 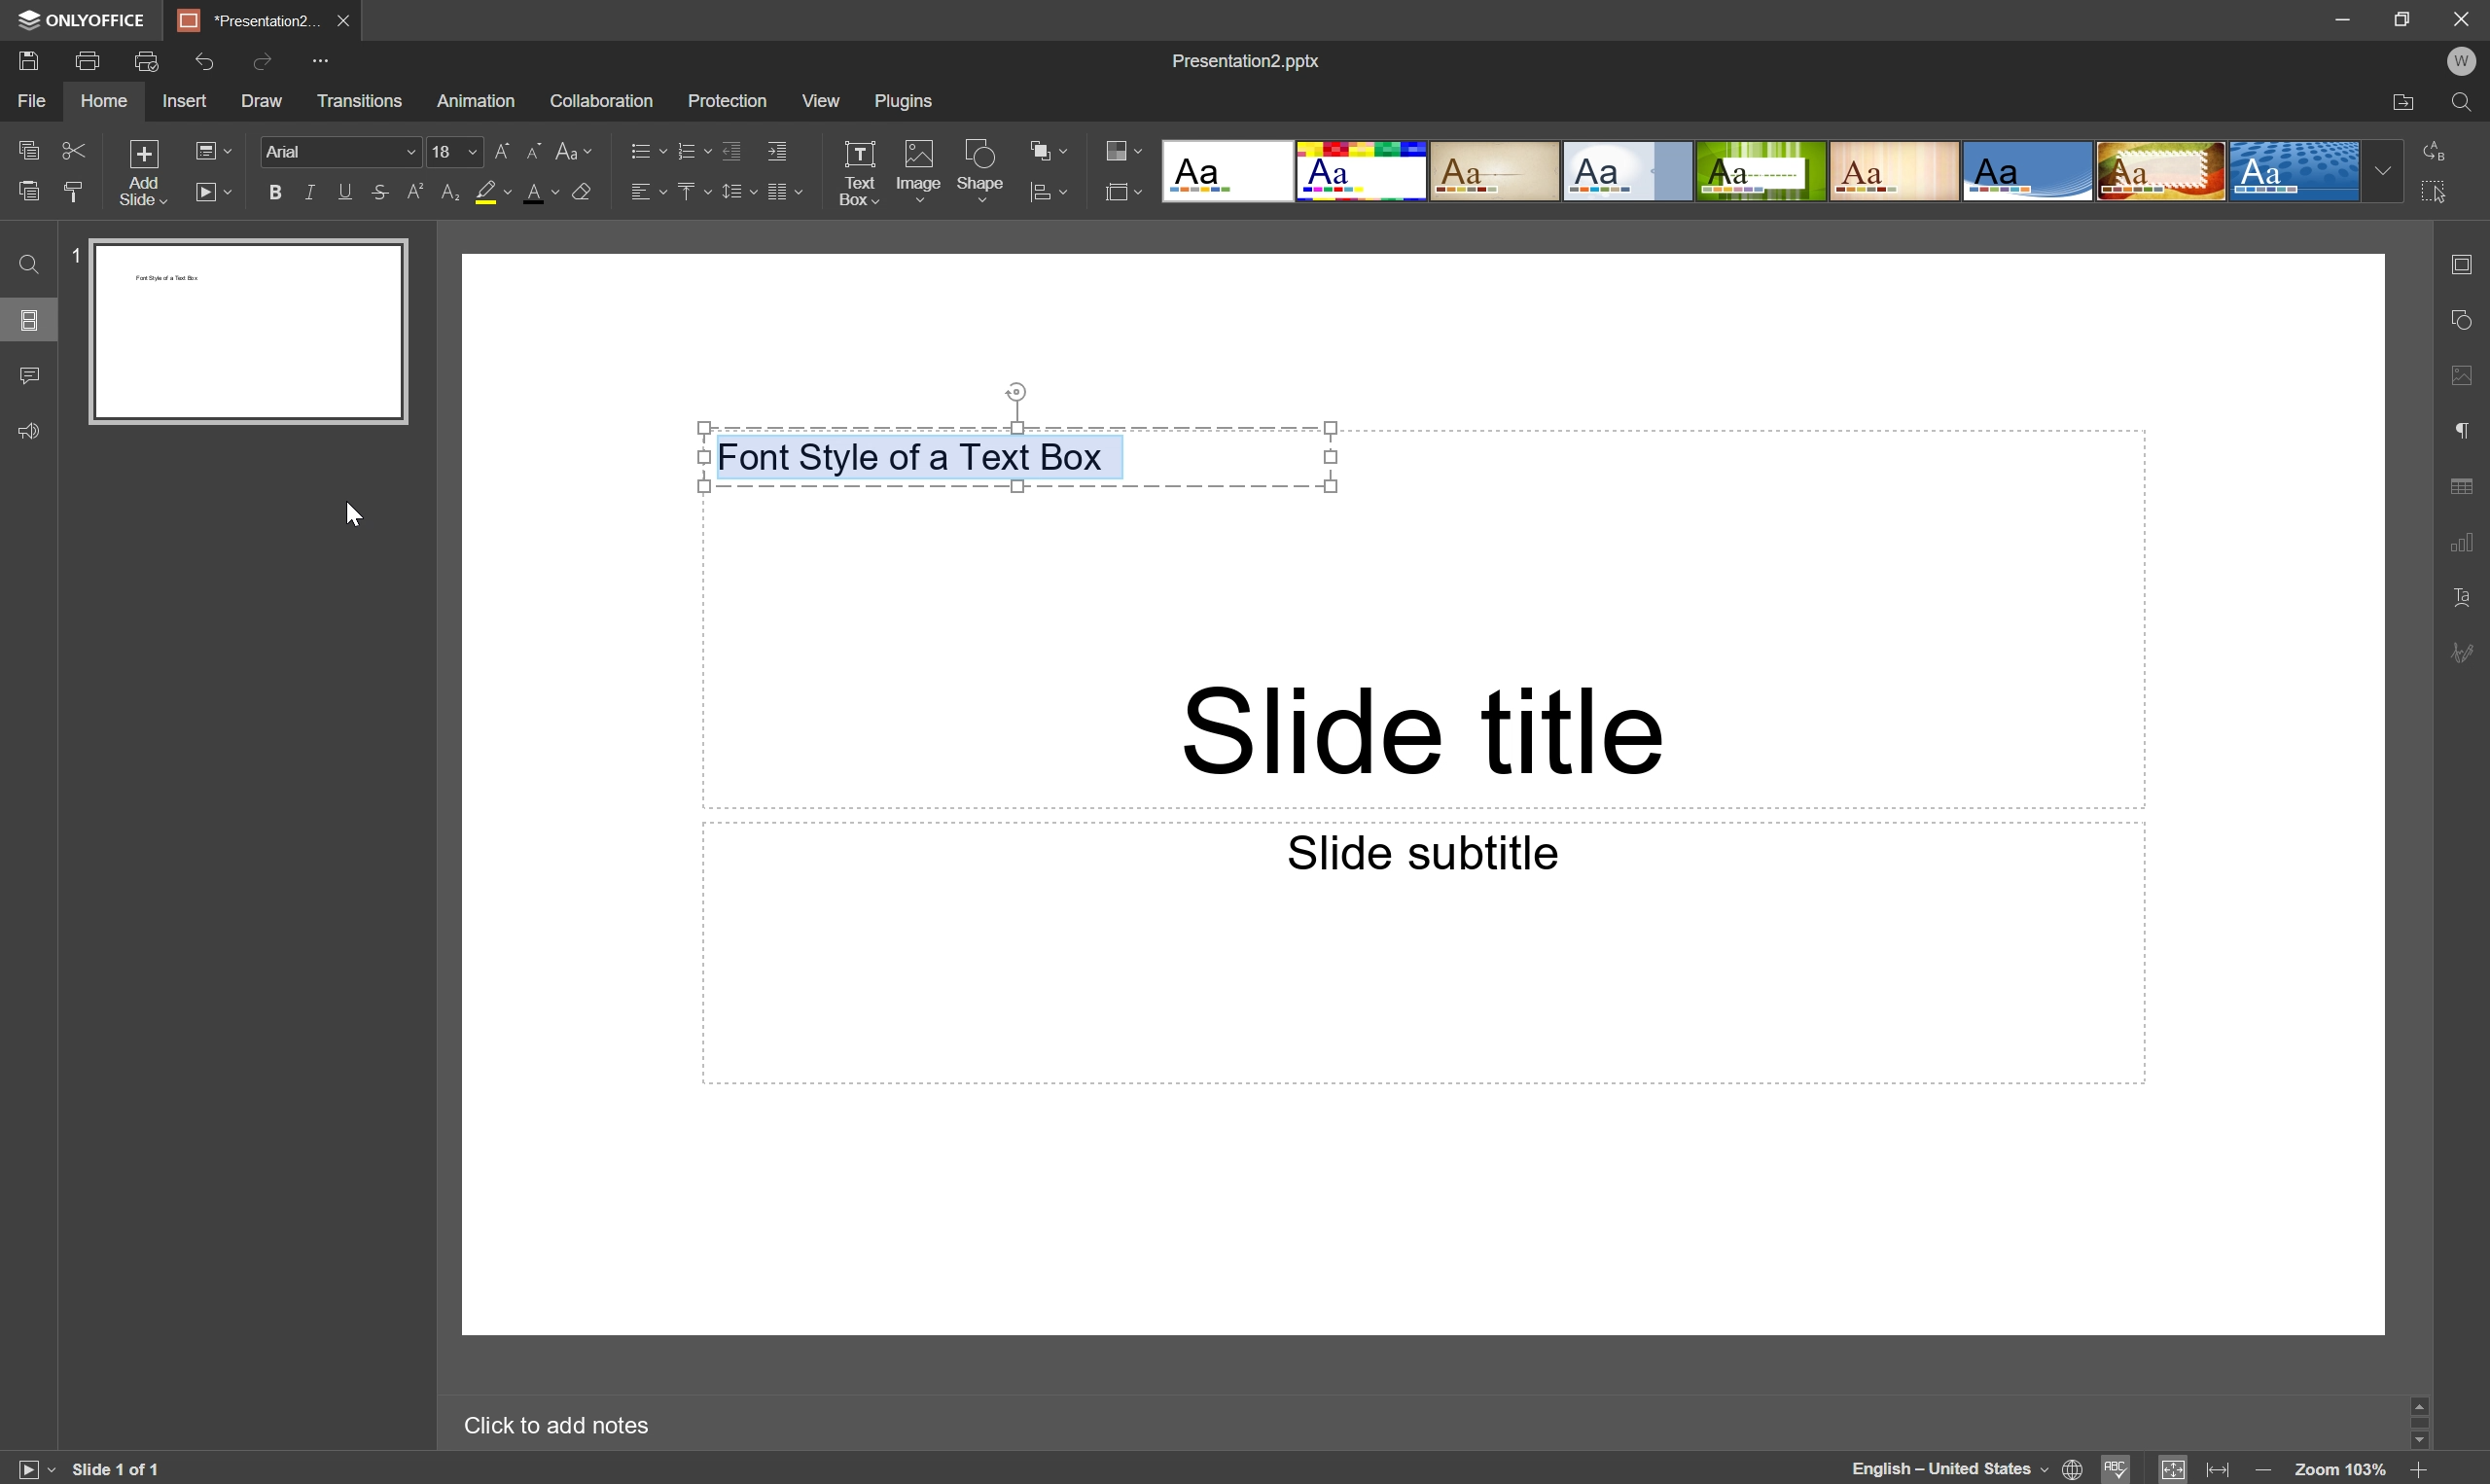 I want to click on Home, so click(x=104, y=101).